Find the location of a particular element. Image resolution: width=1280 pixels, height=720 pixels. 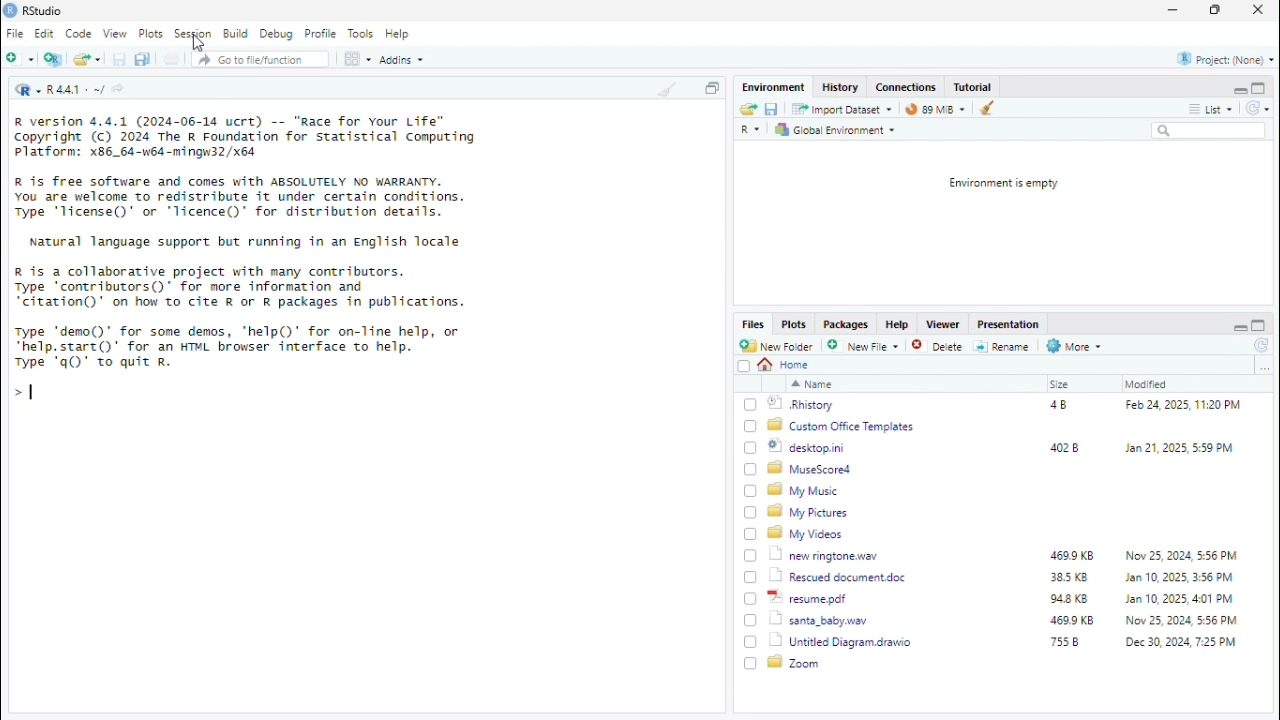

Custom Office Templates is located at coordinates (843, 426).